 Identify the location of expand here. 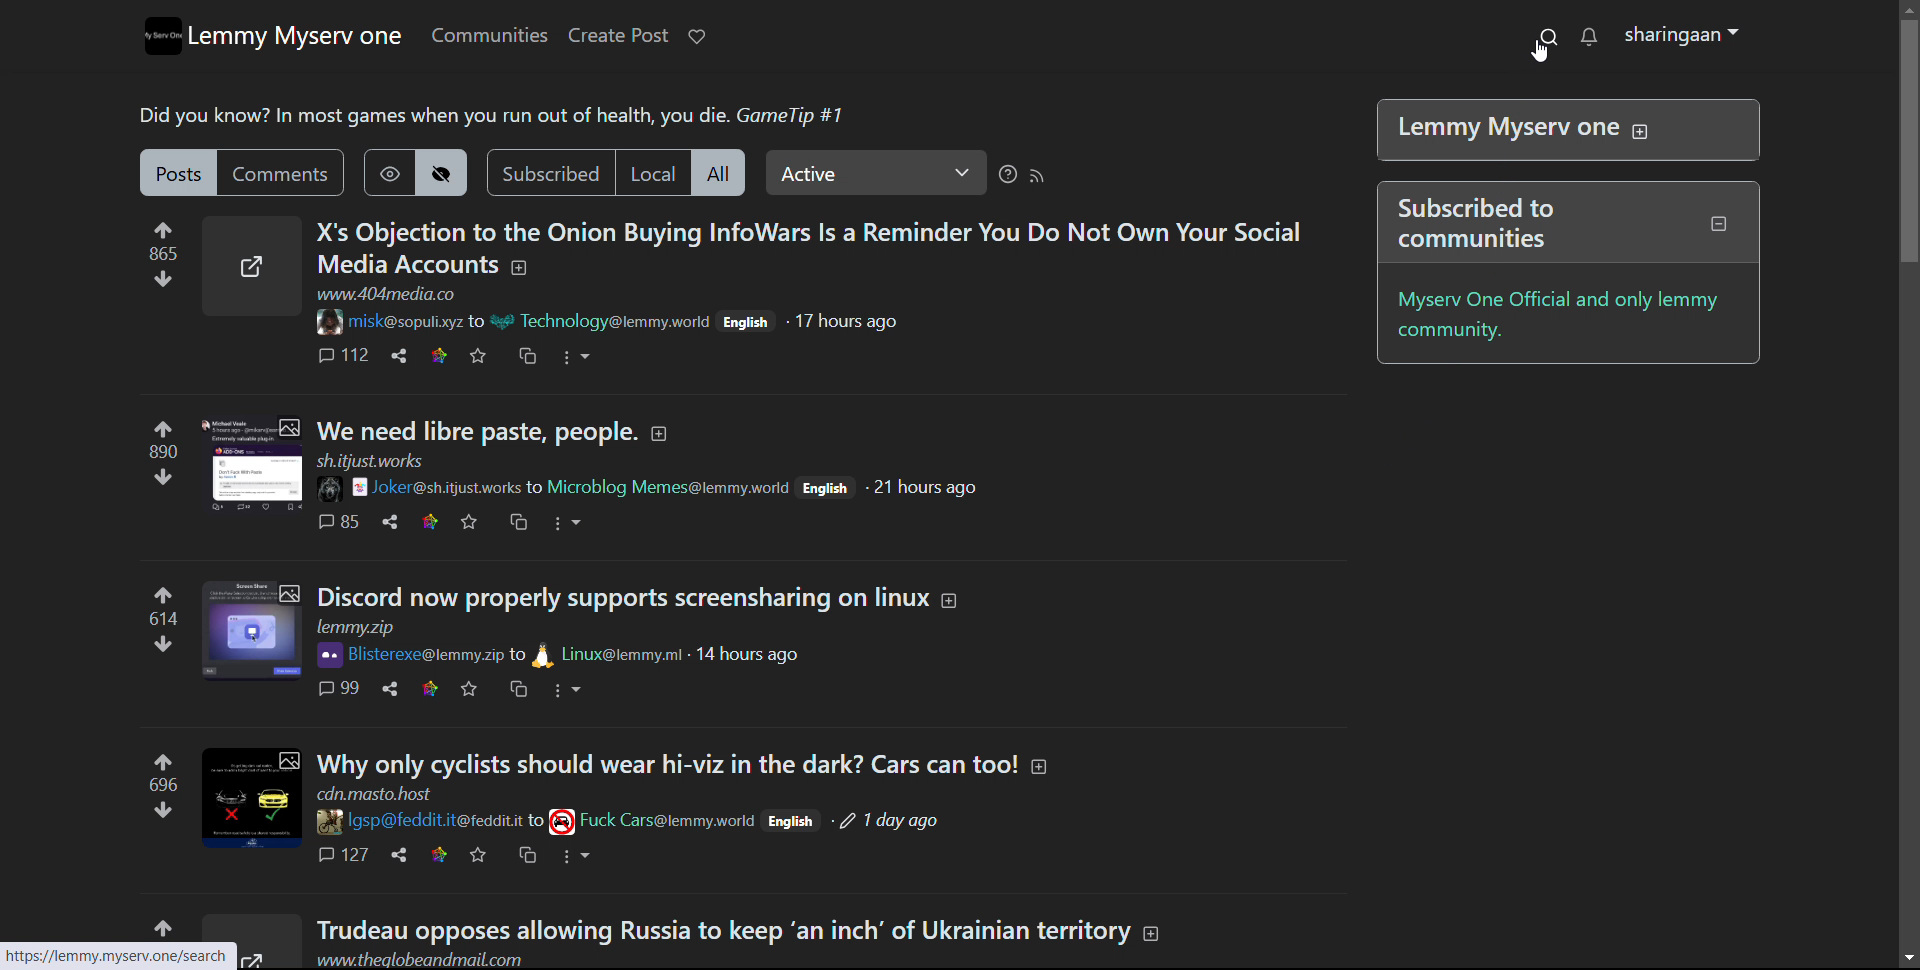
(251, 265).